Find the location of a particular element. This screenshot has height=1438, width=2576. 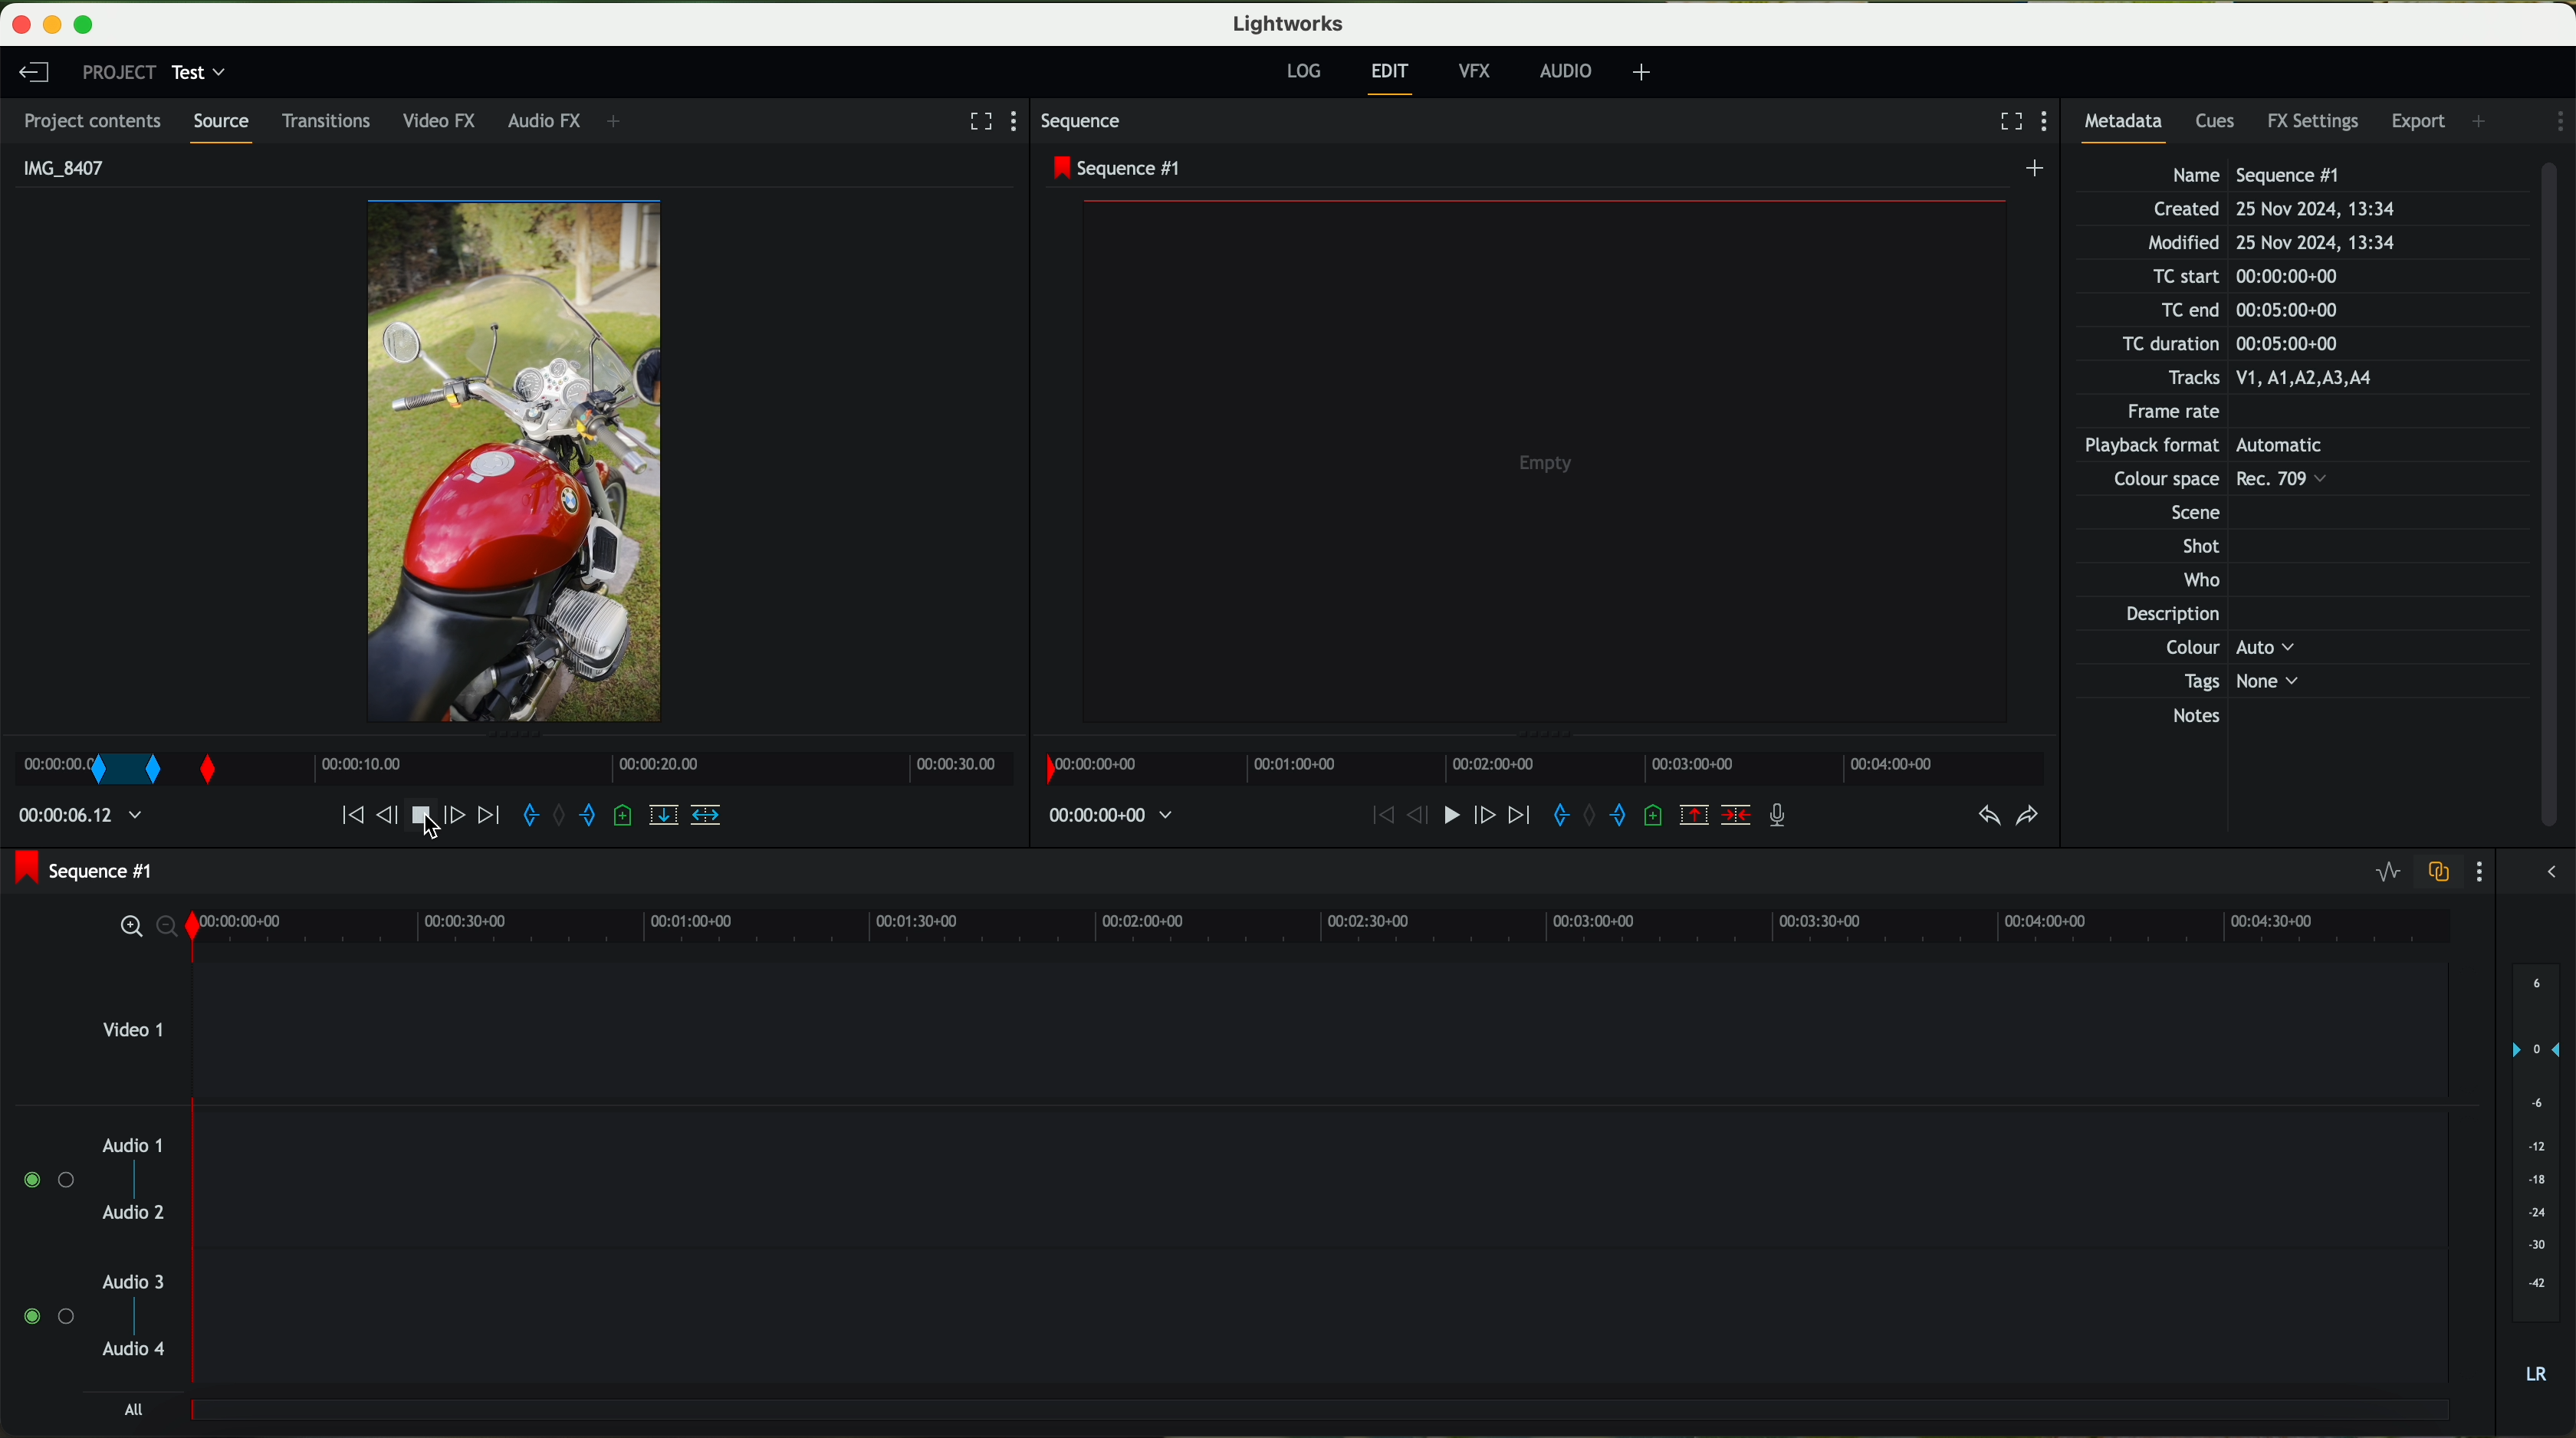

play is located at coordinates (1441, 818).